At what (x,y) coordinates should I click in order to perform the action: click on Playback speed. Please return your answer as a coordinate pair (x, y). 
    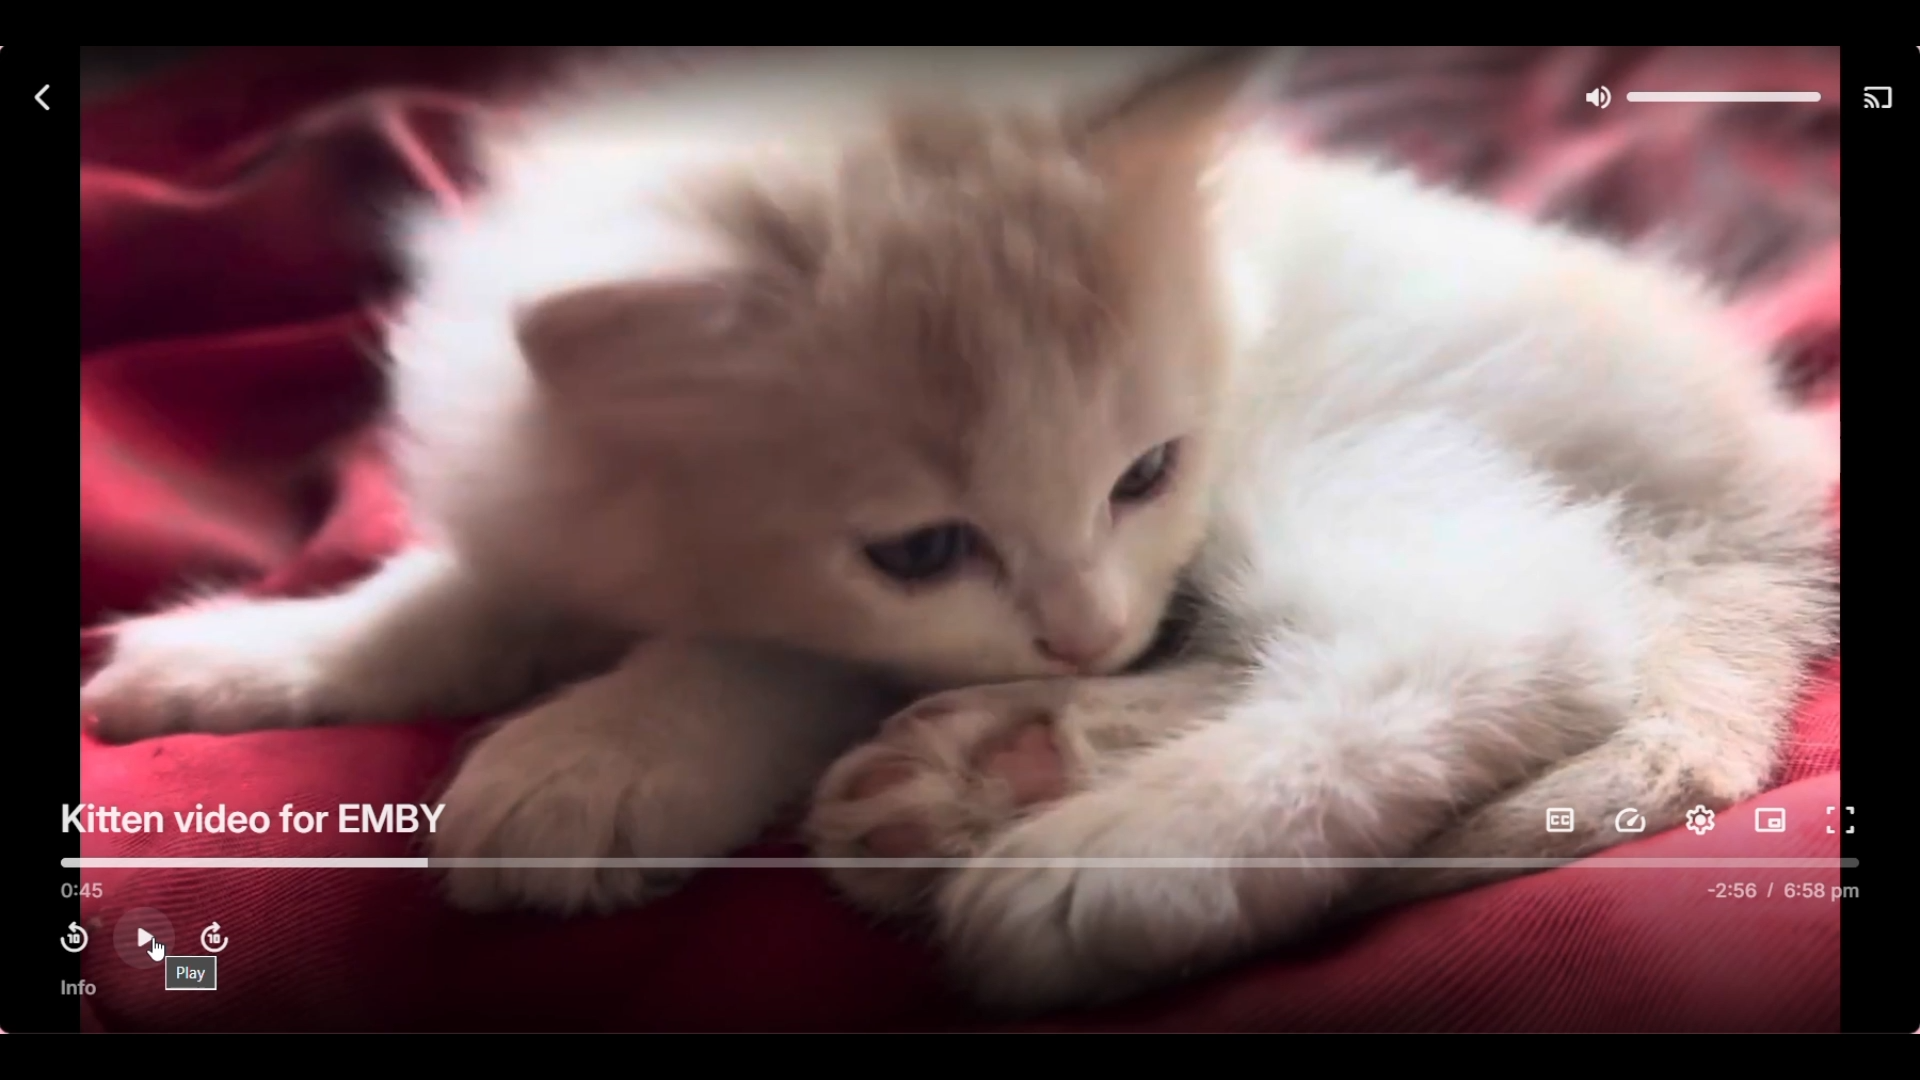
    Looking at the image, I should click on (1631, 820).